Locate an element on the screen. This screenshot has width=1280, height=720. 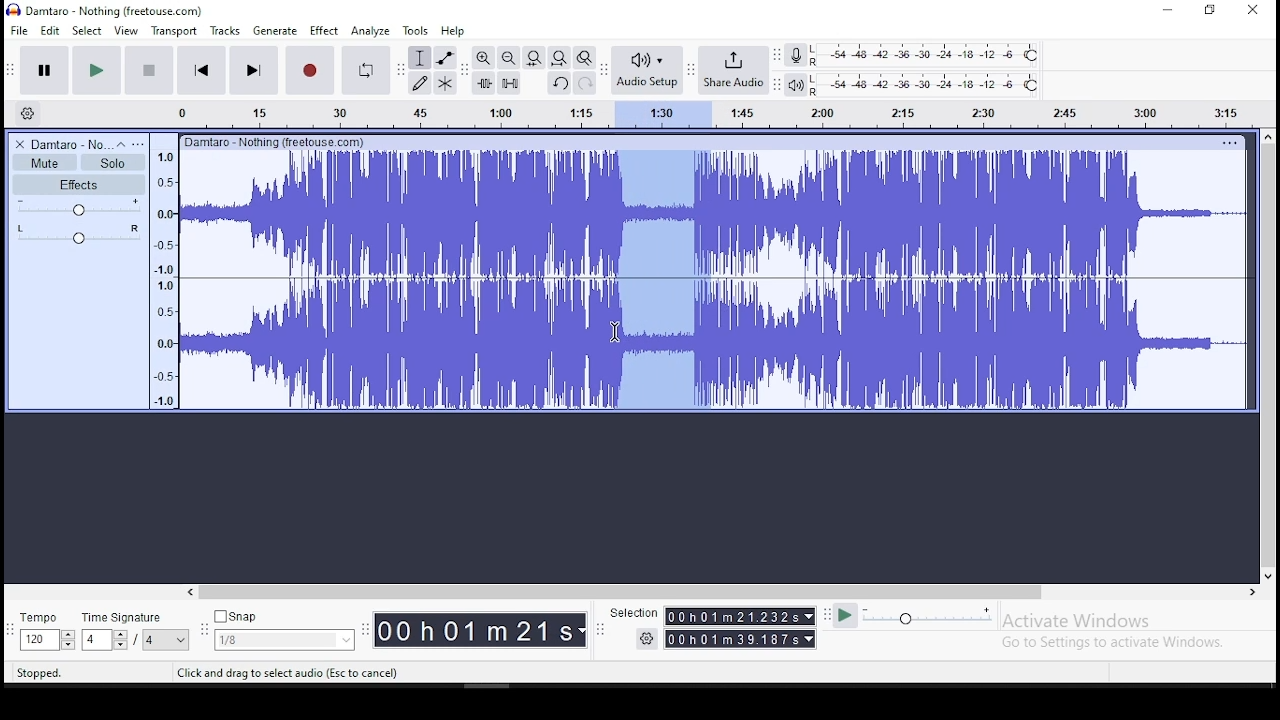
drop down is located at coordinates (119, 640).